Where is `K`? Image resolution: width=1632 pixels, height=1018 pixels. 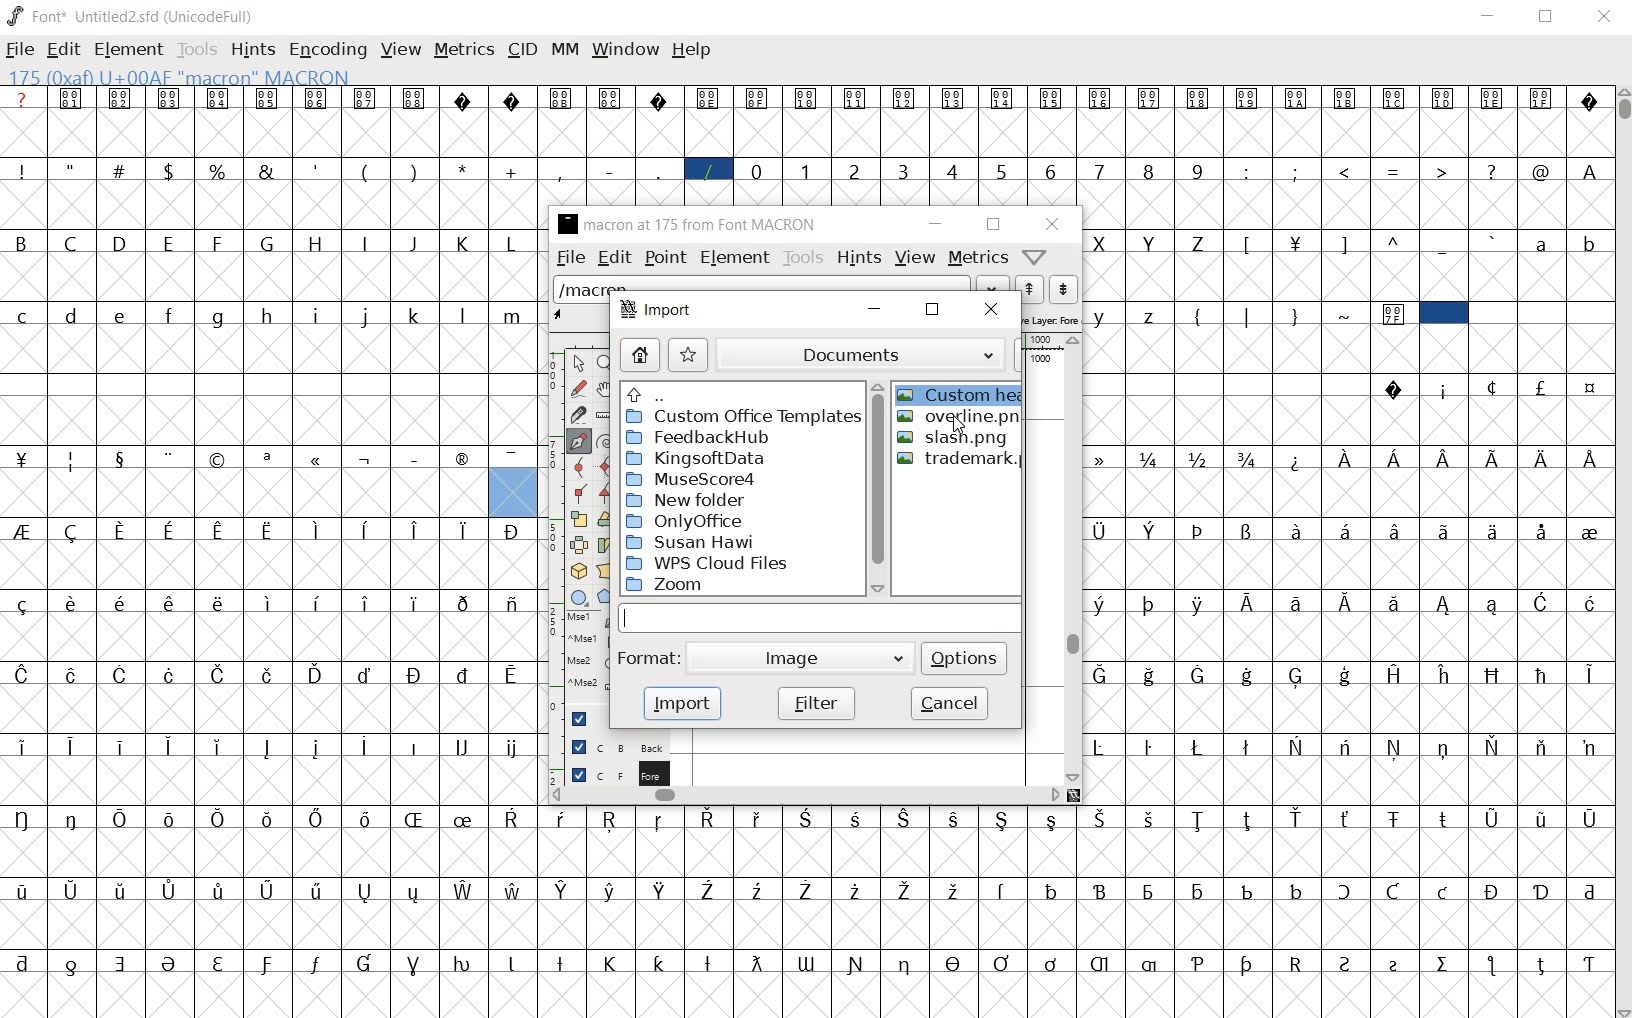
K is located at coordinates (465, 242).